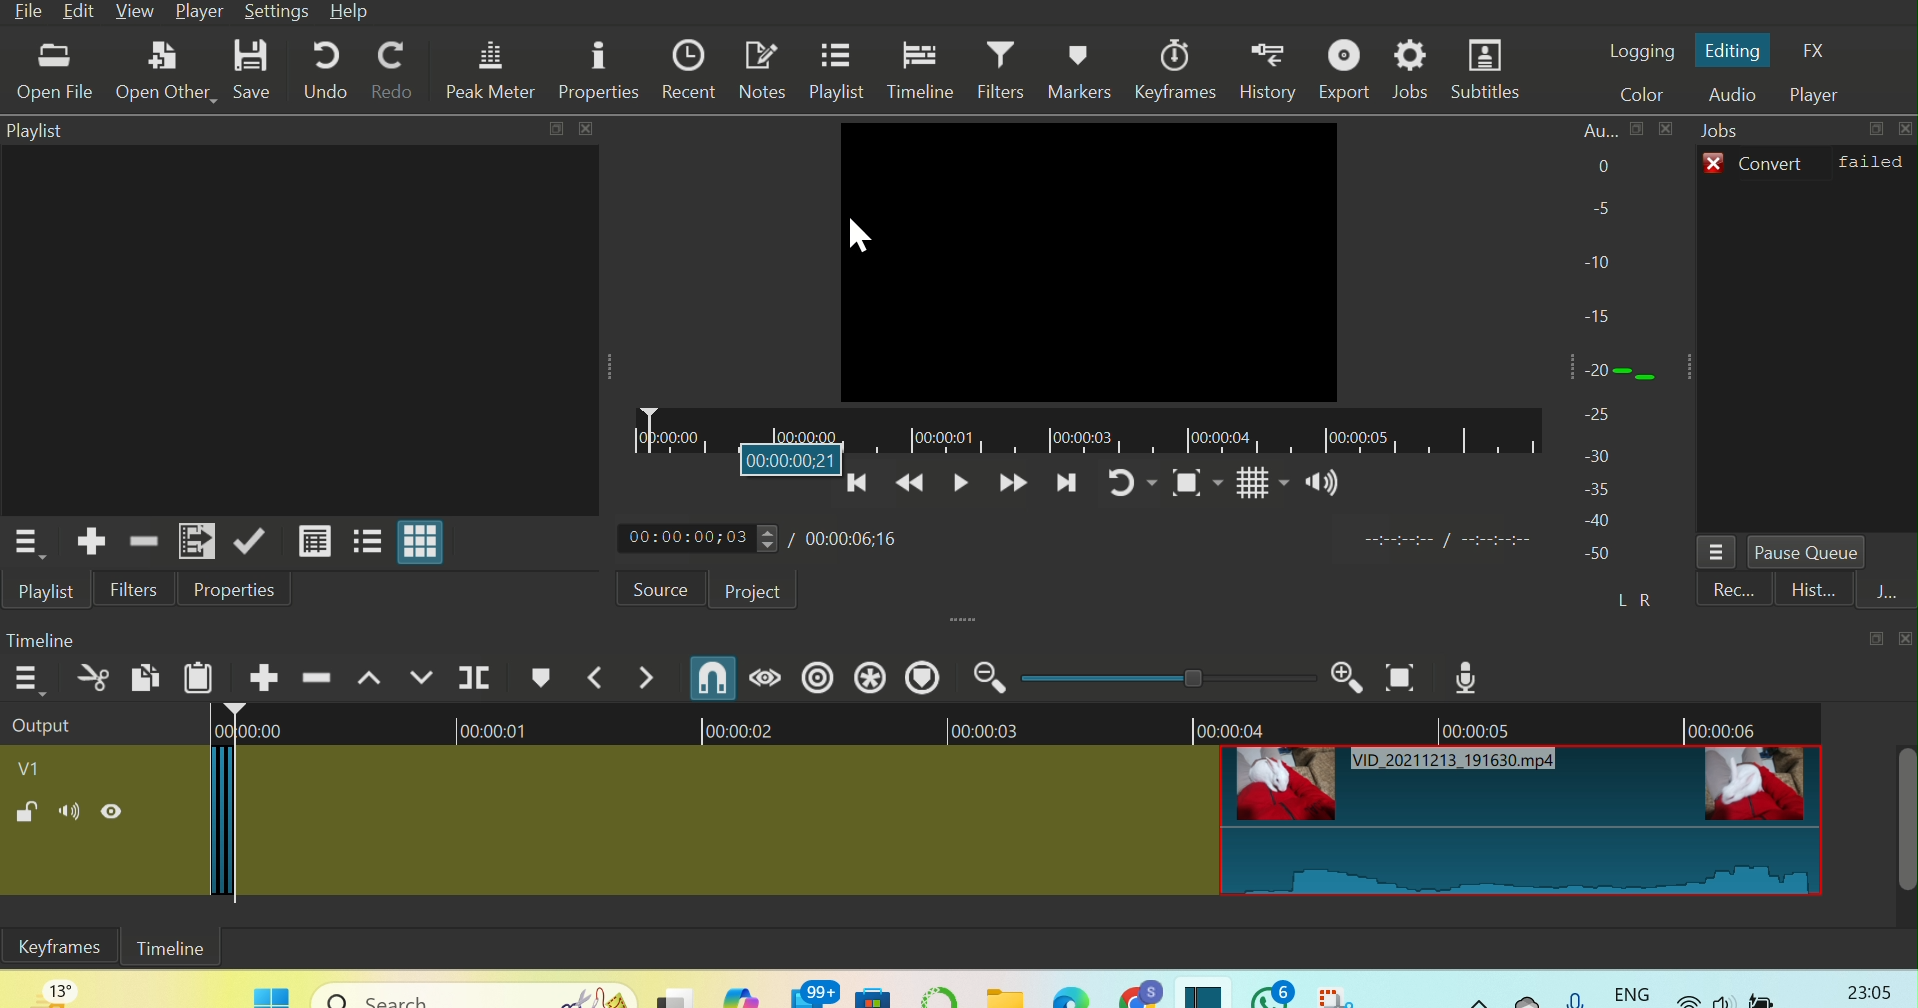 This screenshot has width=1918, height=1008. I want to click on , so click(1025, 989).